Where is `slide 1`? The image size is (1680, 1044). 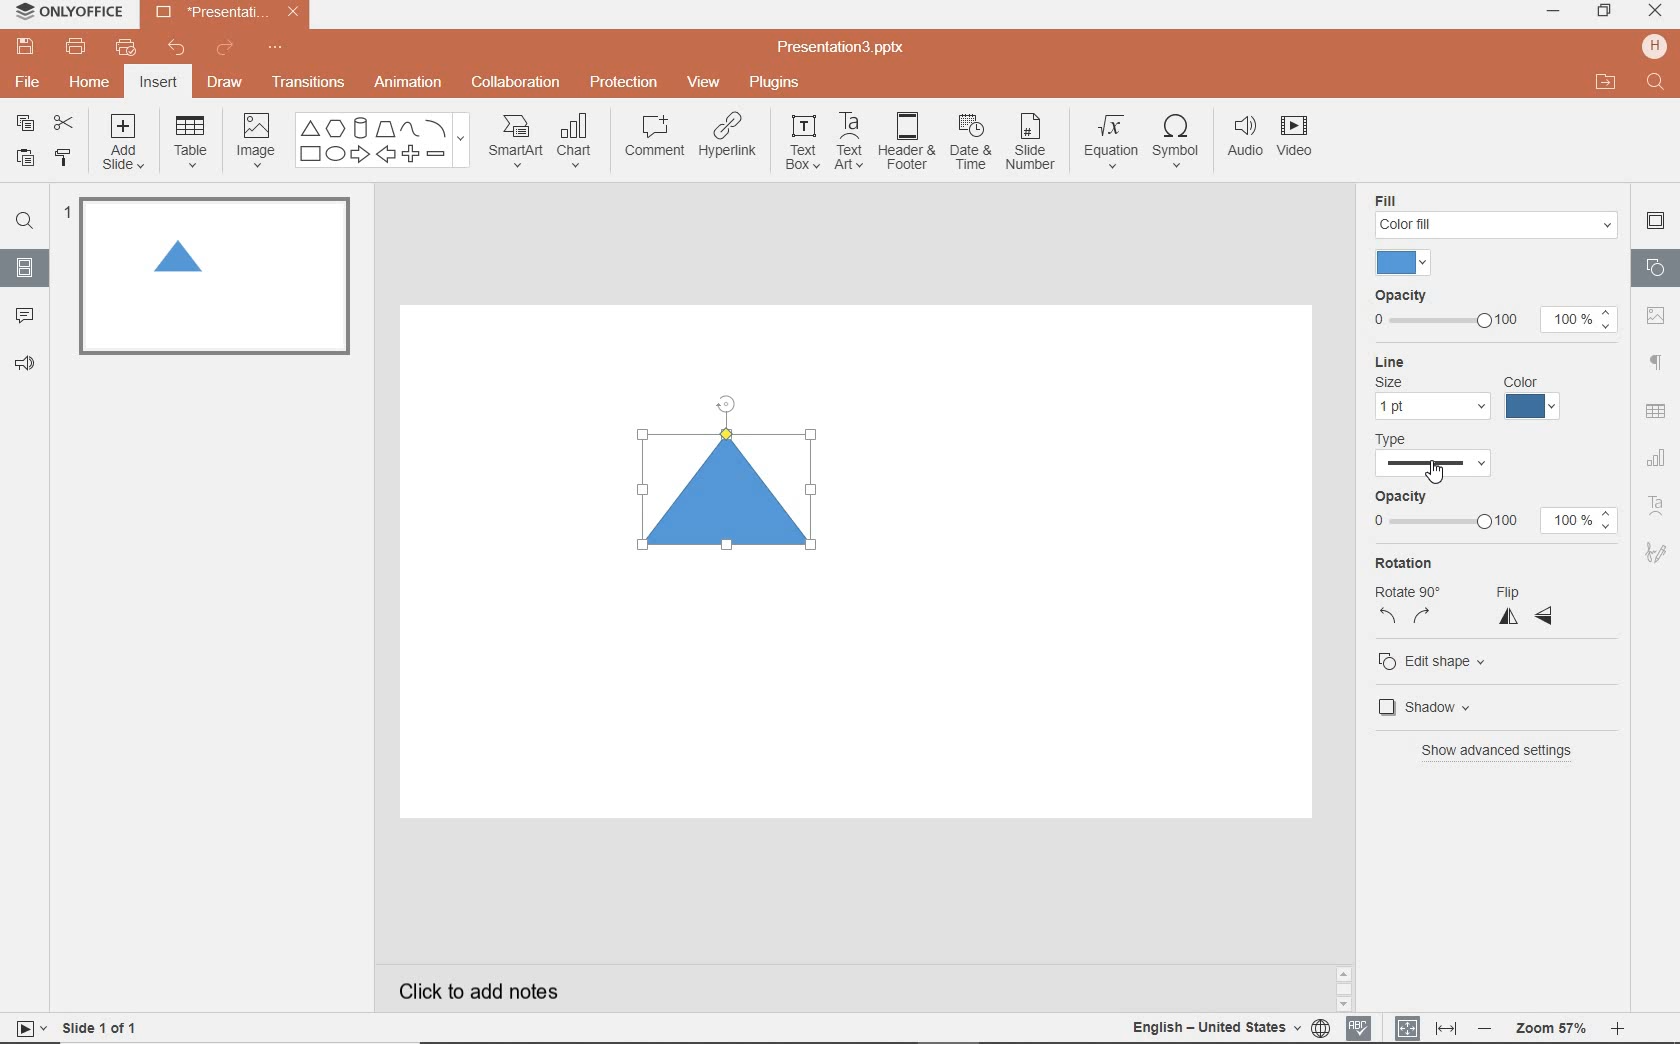 slide 1 is located at coordinates (210, 276).